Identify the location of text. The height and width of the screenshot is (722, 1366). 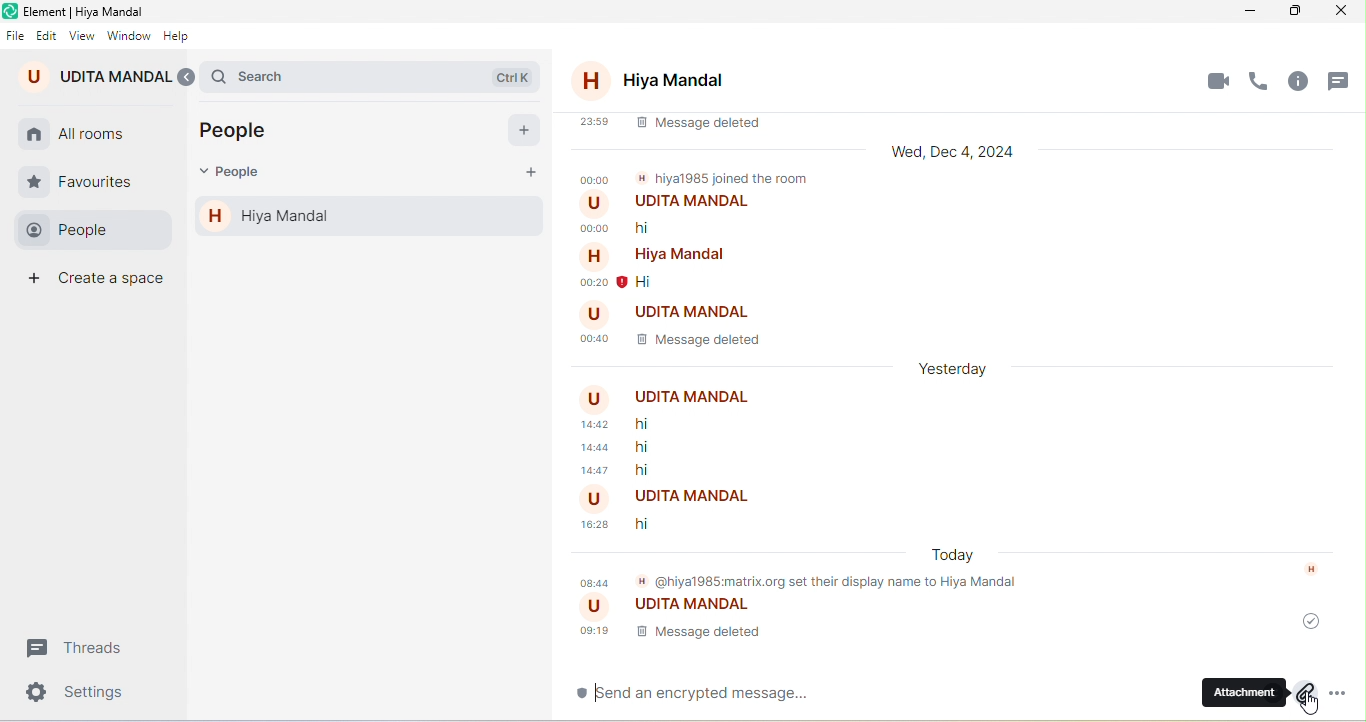
(693, 200).